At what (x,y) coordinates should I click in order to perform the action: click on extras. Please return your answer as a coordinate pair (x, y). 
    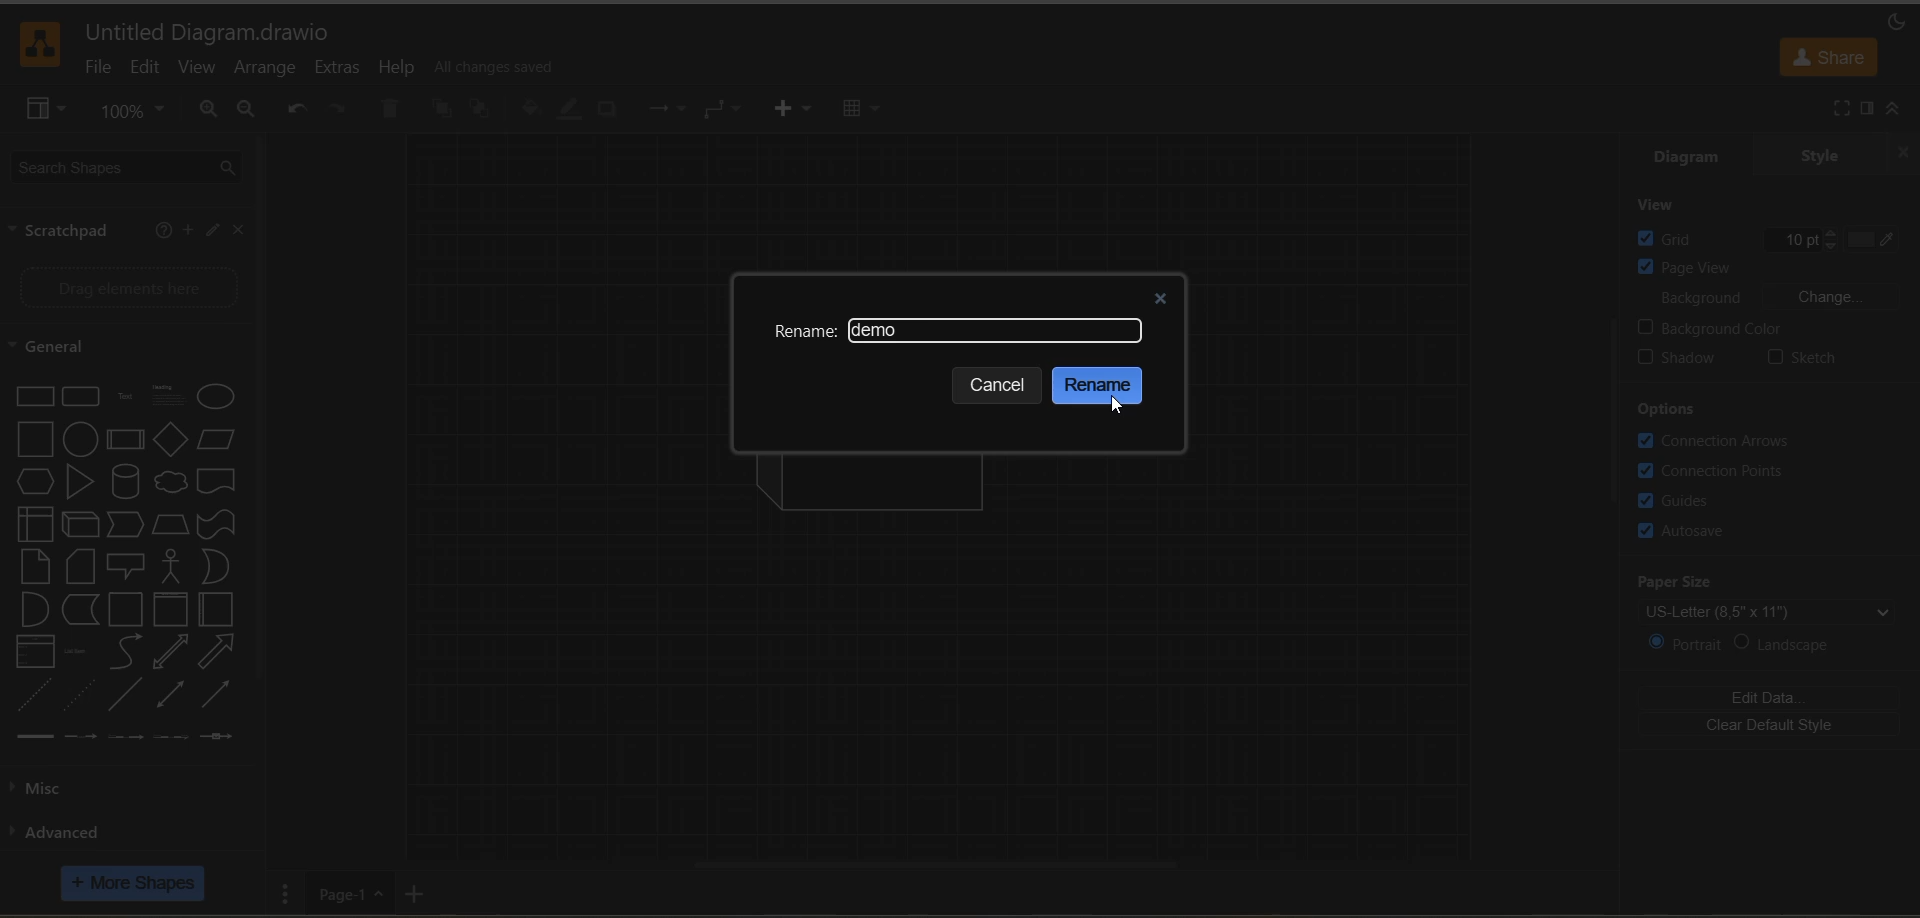
    Looking at the image, I should click on (345, 67).